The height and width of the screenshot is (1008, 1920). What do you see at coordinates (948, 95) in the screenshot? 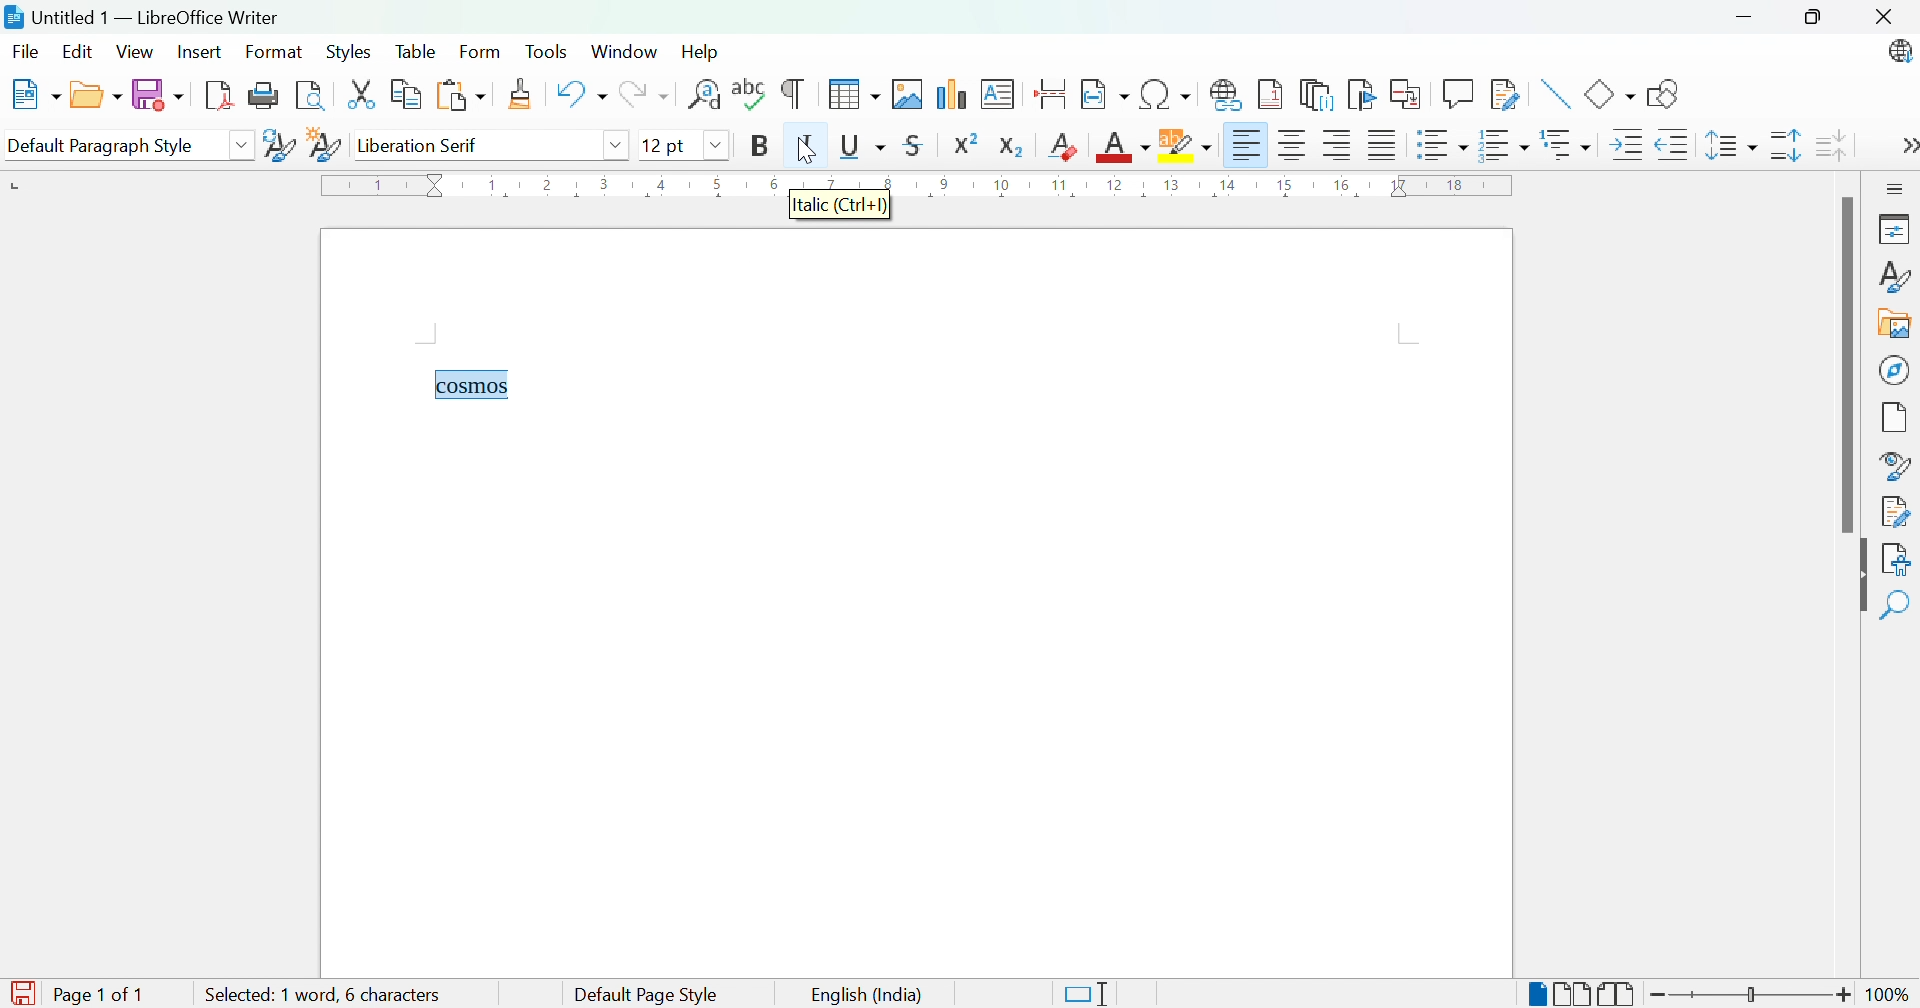
I see `Insert chart` at bounding box center [948, 95].